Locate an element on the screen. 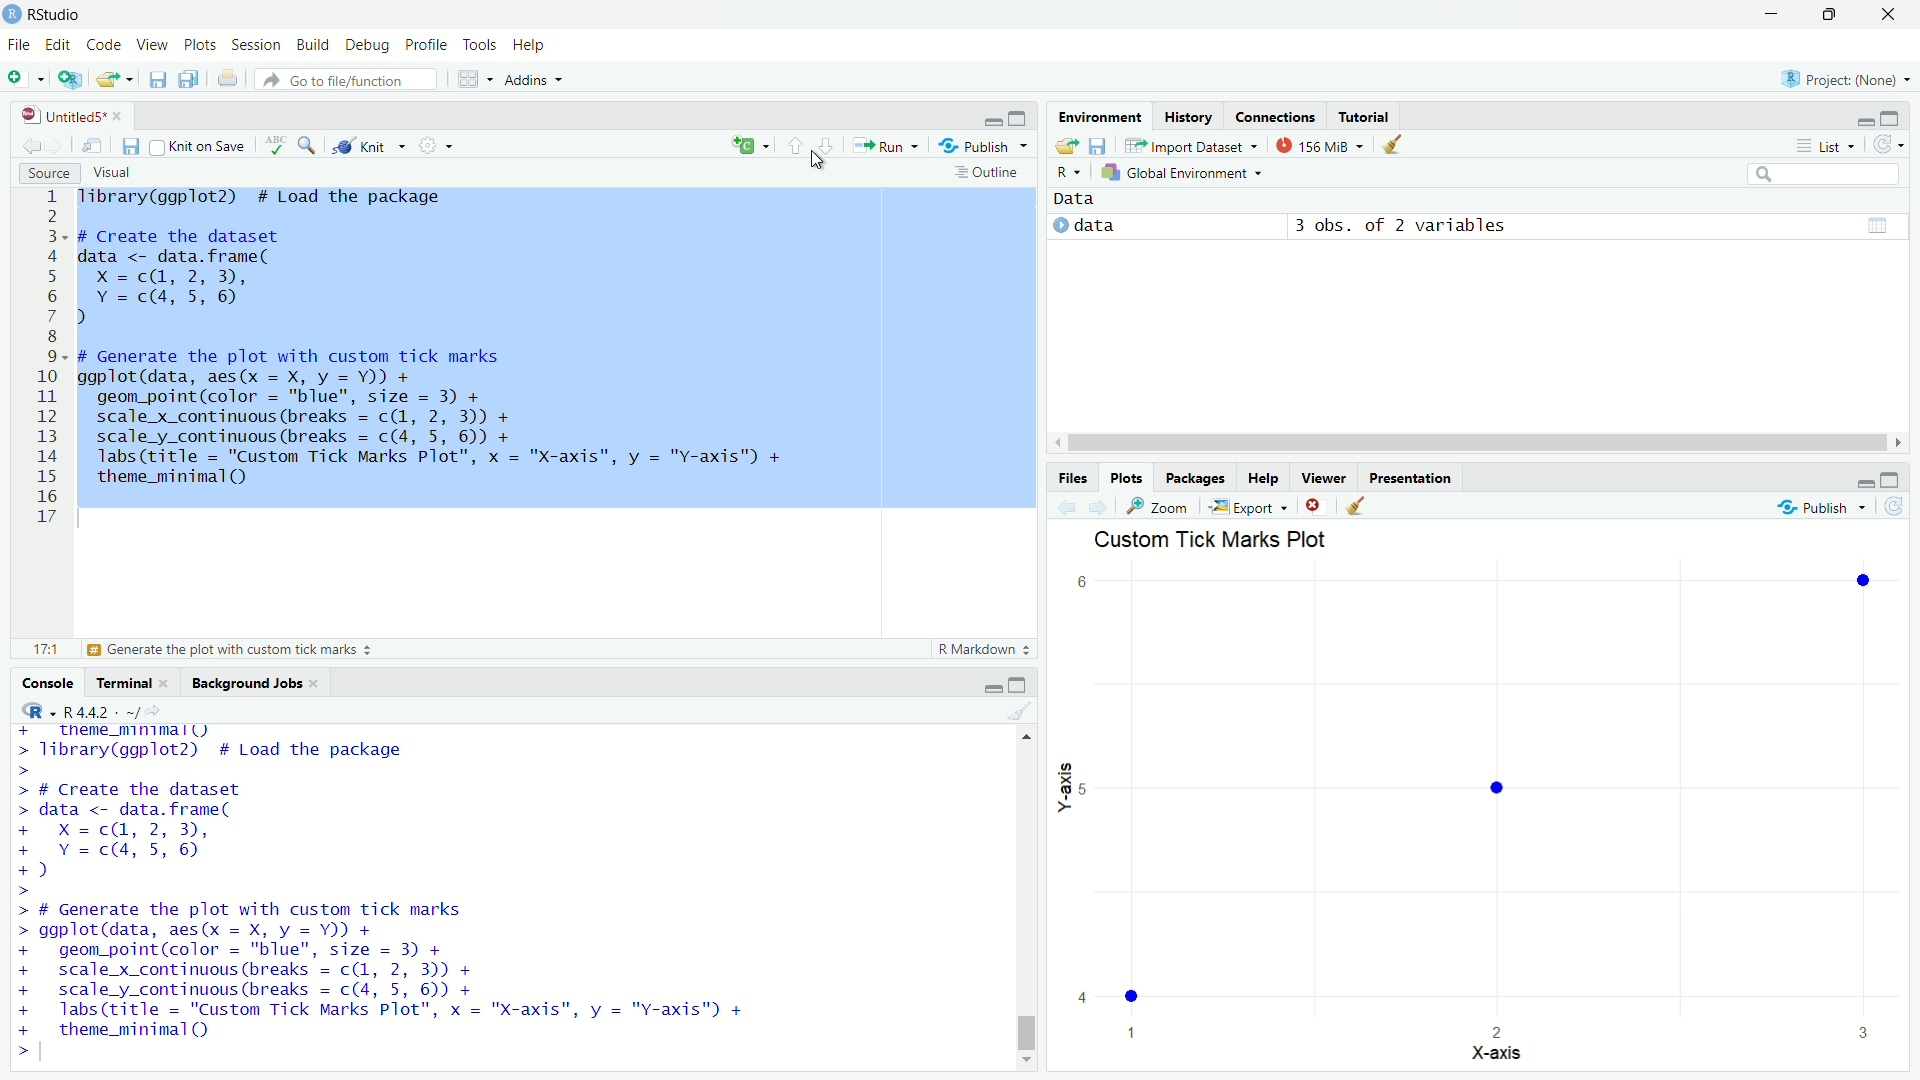 The image size is (1920, 1080). print the current file is located at coordinates (222, 79).